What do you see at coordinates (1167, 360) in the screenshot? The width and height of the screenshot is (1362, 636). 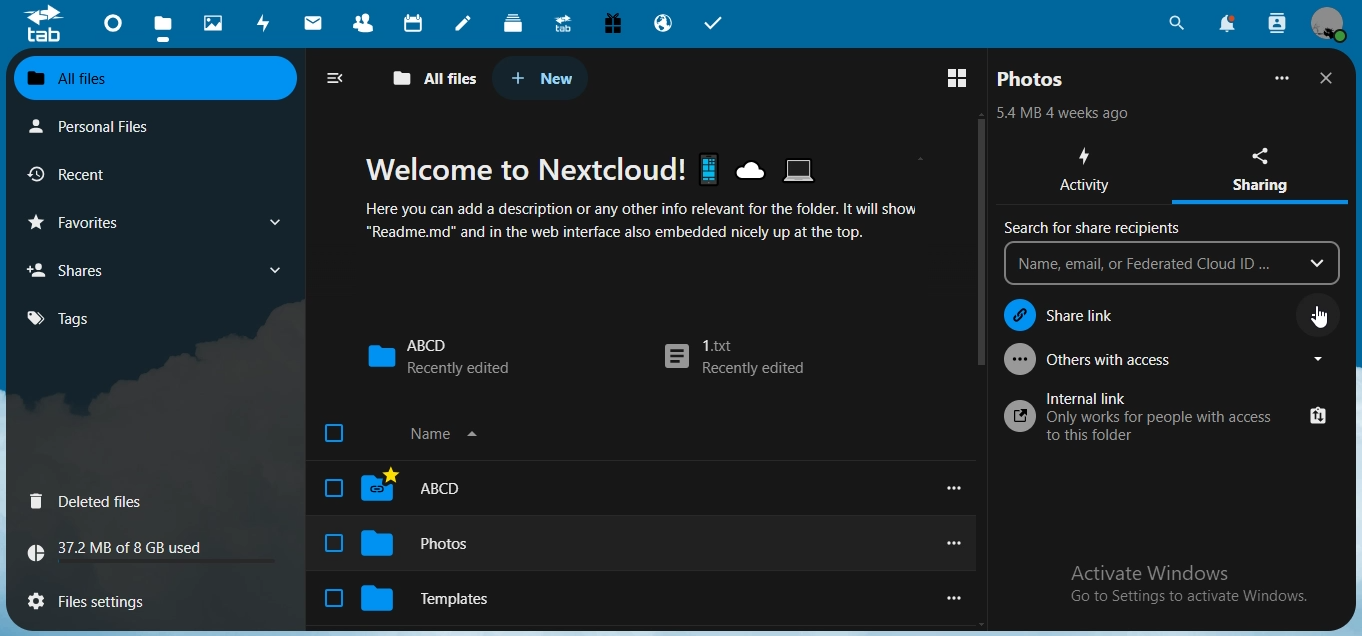 I see `others with access` at bounding box center [1167, 360].